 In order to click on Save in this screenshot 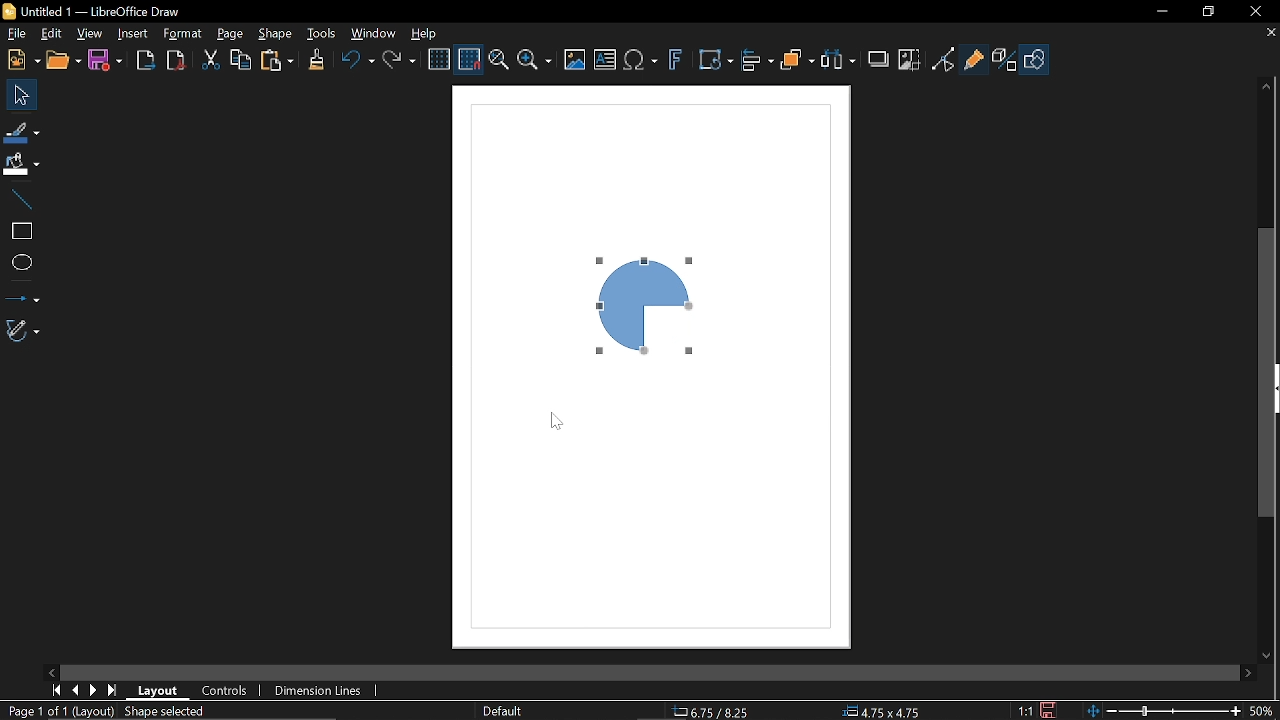, I will do `click(1051, 709)`.